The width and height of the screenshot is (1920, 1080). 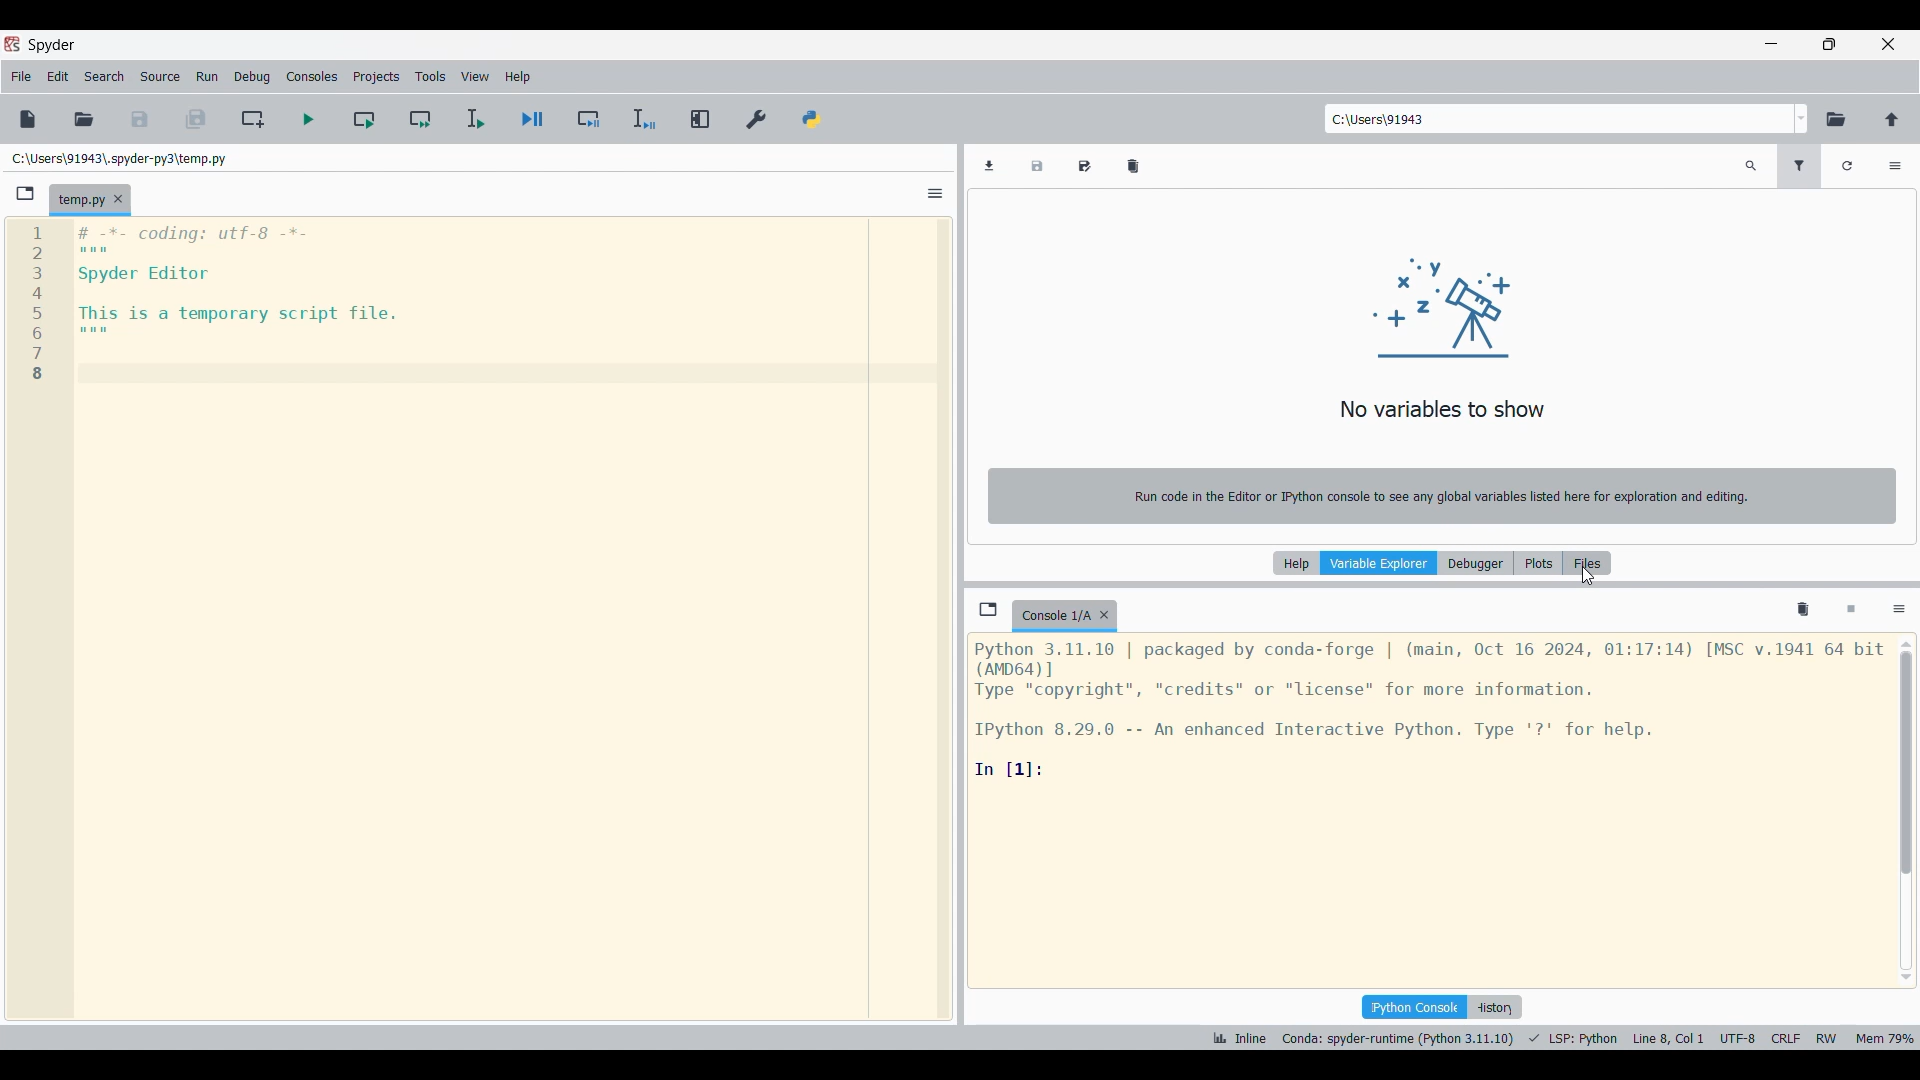 What do you see at coordinates (161, 77) in the screenshot?
I see `Source menu` at bounding box center [161, 77].